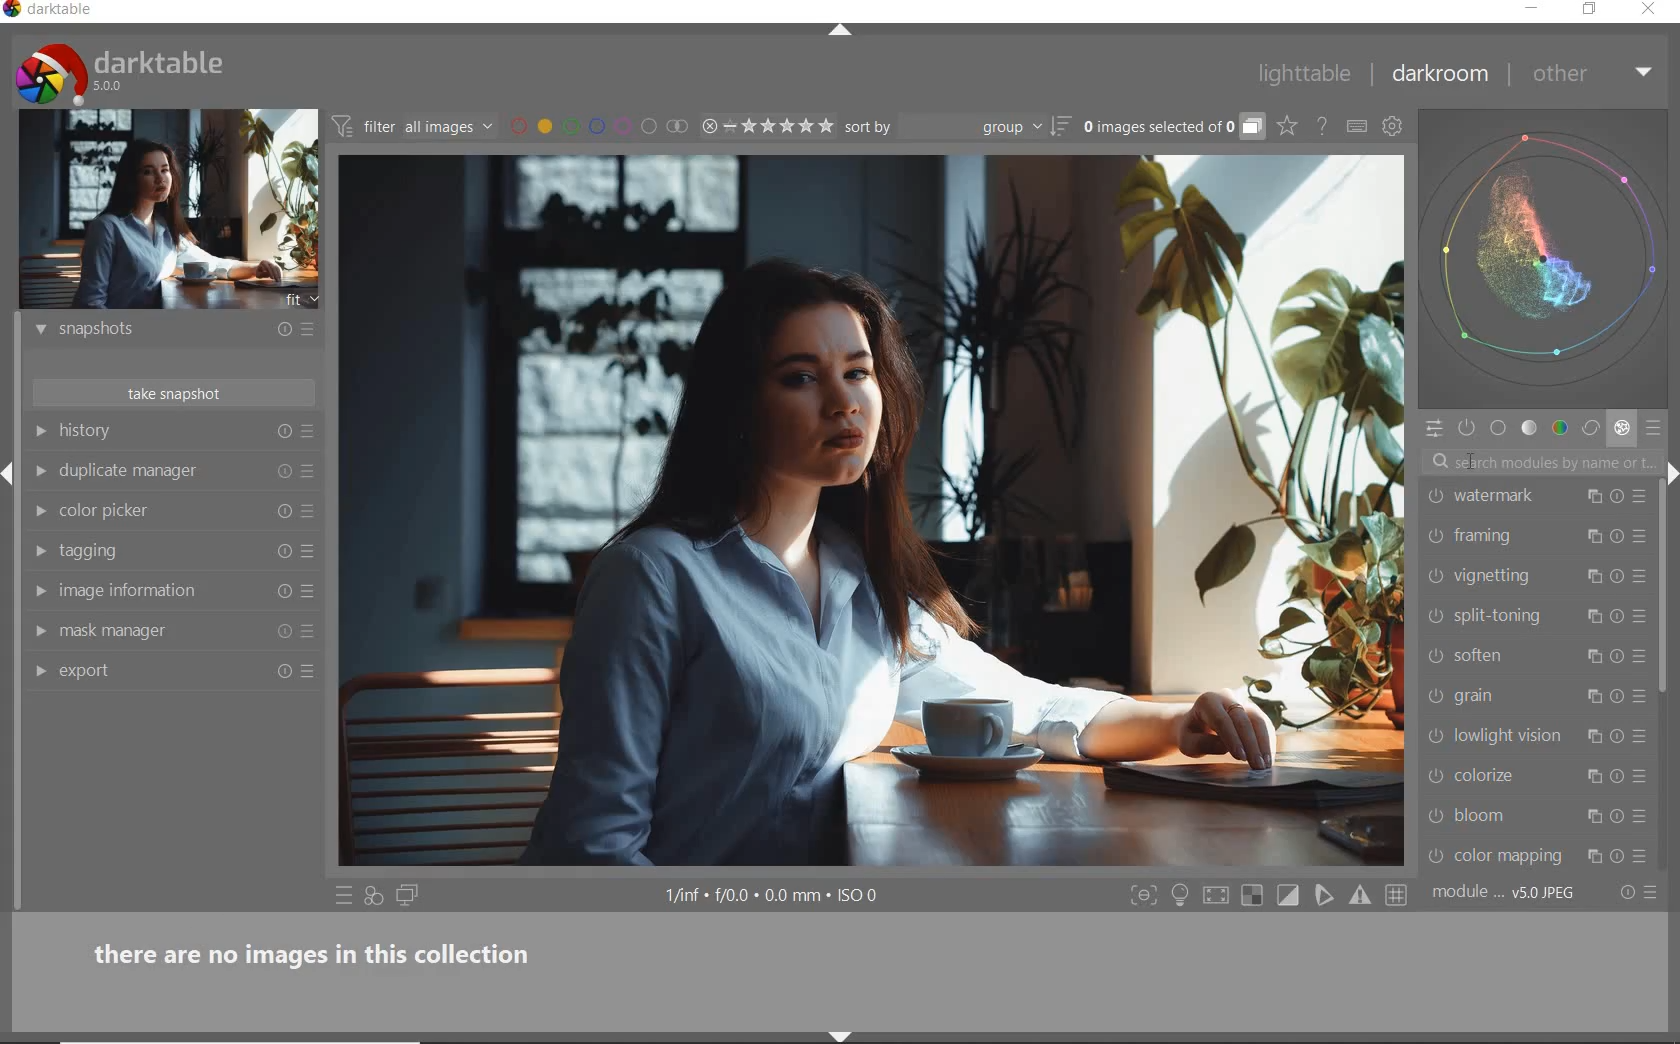  What do you see at coordinates (310, 633) in the screenshot?
I see `preset and preferences` at bounding box center [310, 633].